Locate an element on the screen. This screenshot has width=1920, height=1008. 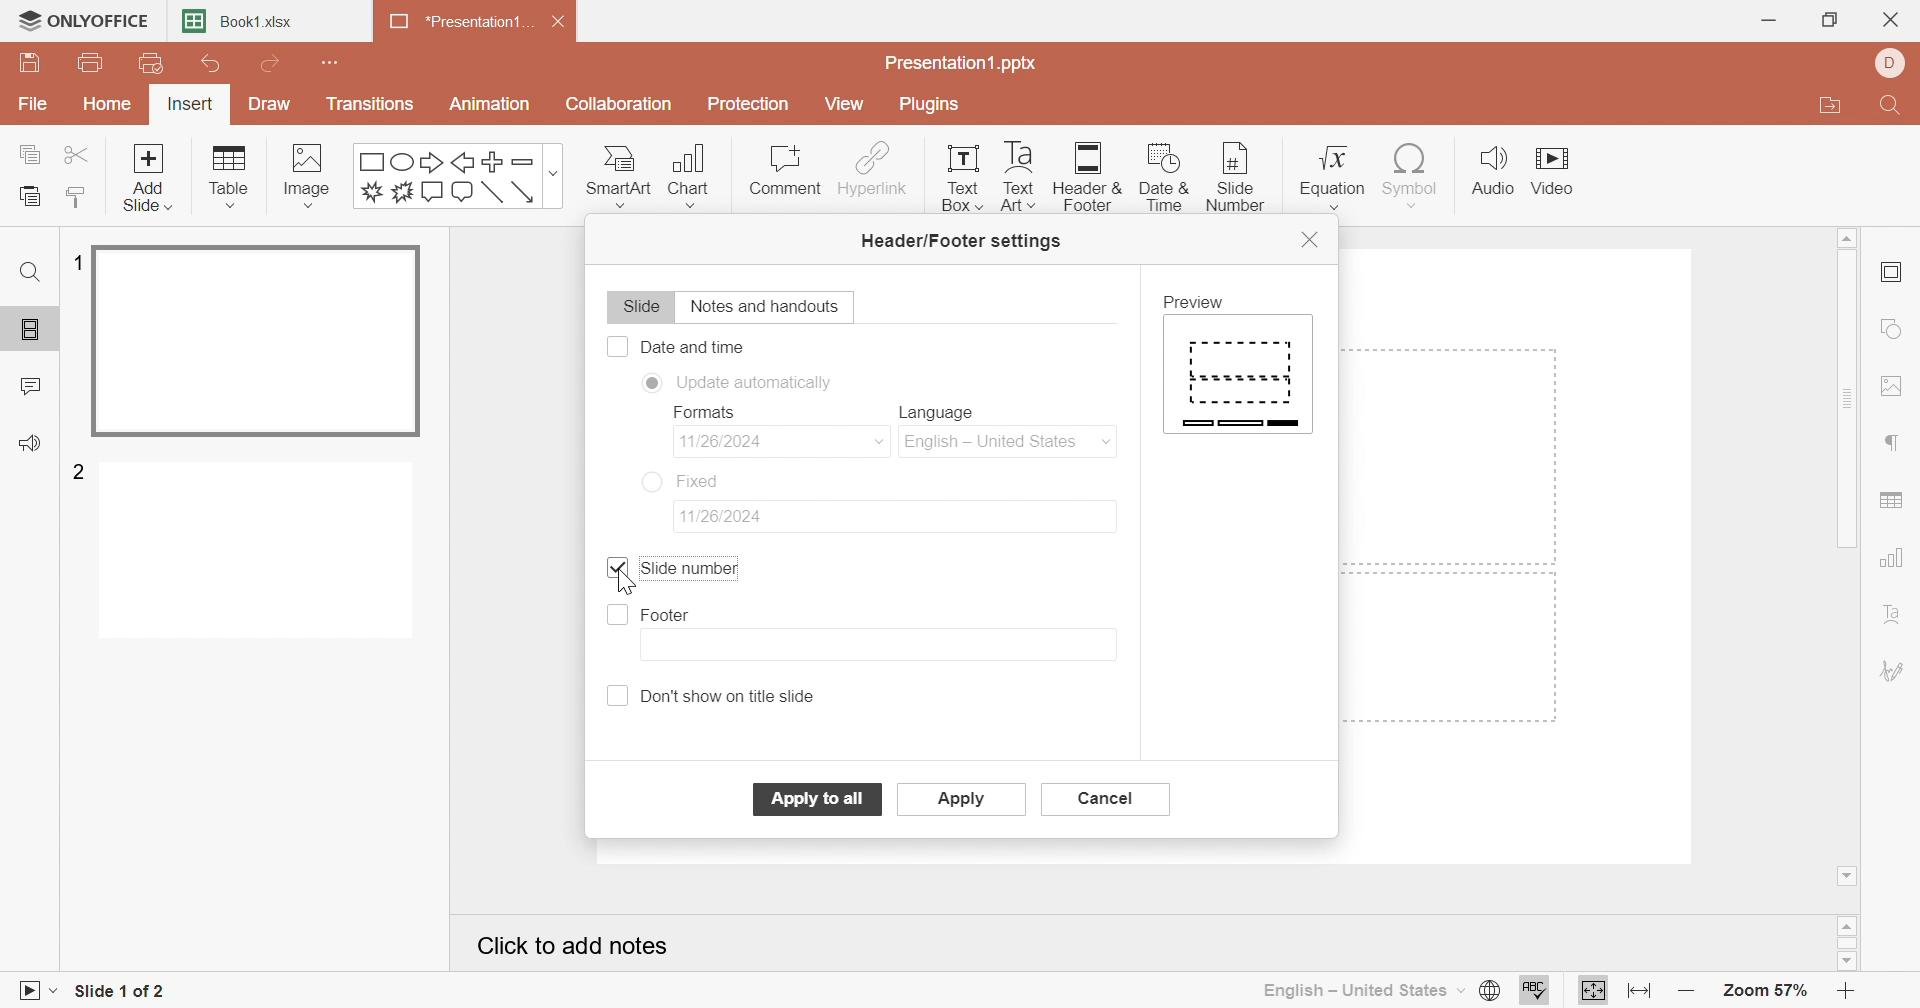
Scroll Bar is located at coordinates (1851, 943).